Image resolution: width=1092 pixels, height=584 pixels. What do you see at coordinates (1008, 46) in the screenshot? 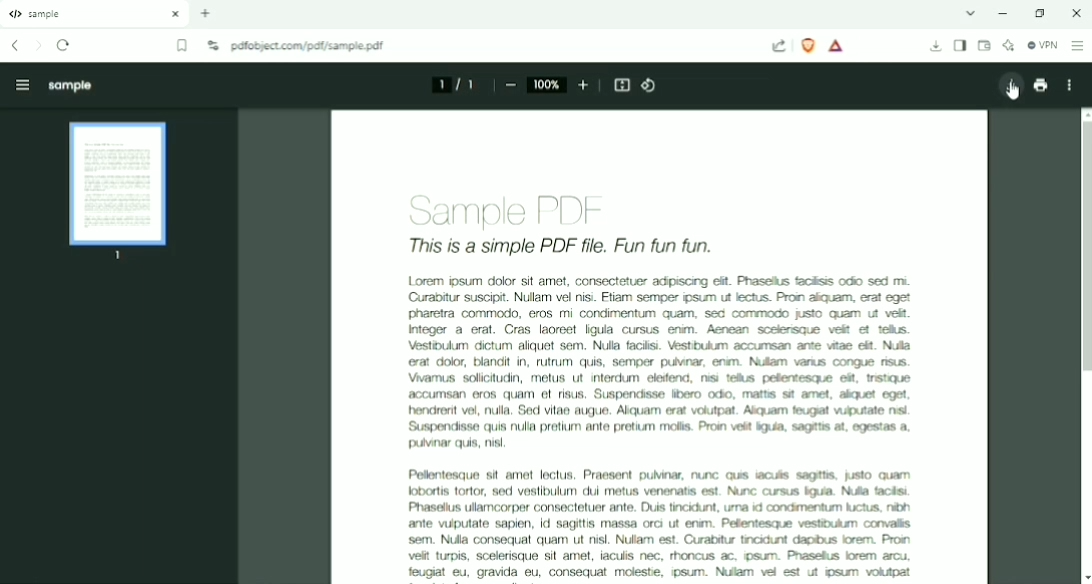
I see `Leo AI` at bounding box center [1008, 46].